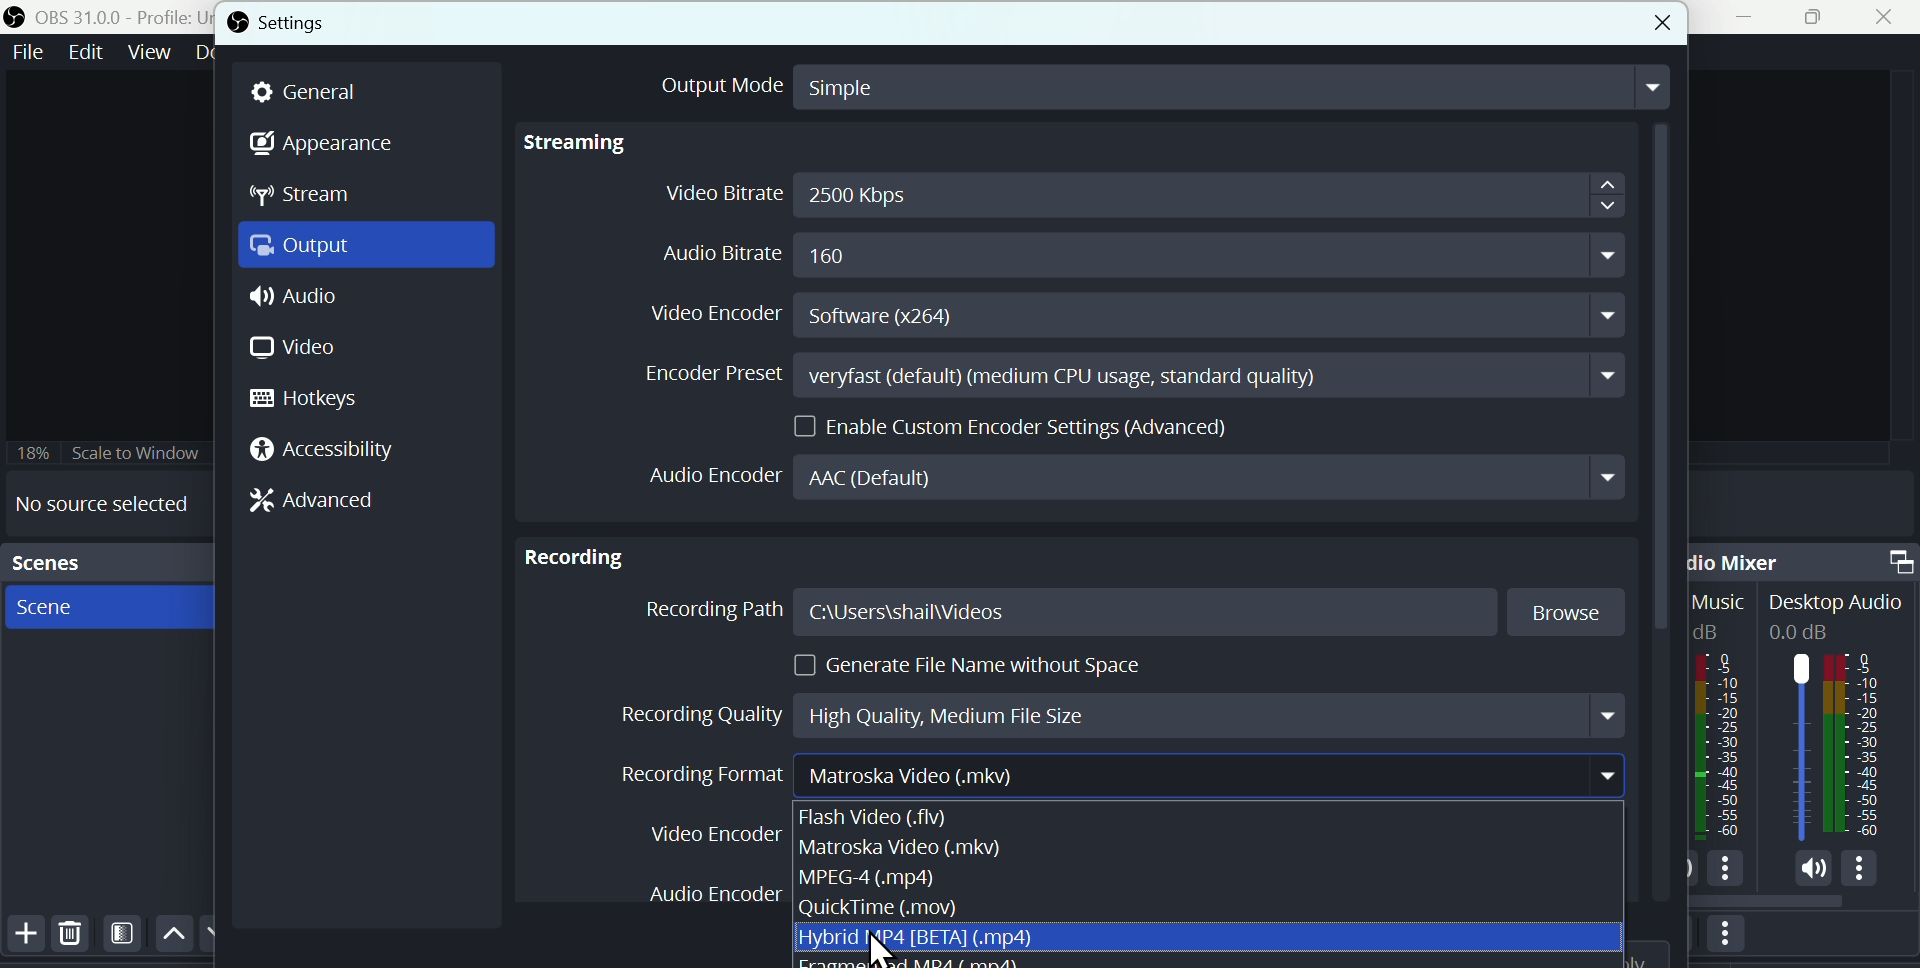 The height and width of the screenshot is (968, 1920). I want to click on Quicktime, so click(880, 907).